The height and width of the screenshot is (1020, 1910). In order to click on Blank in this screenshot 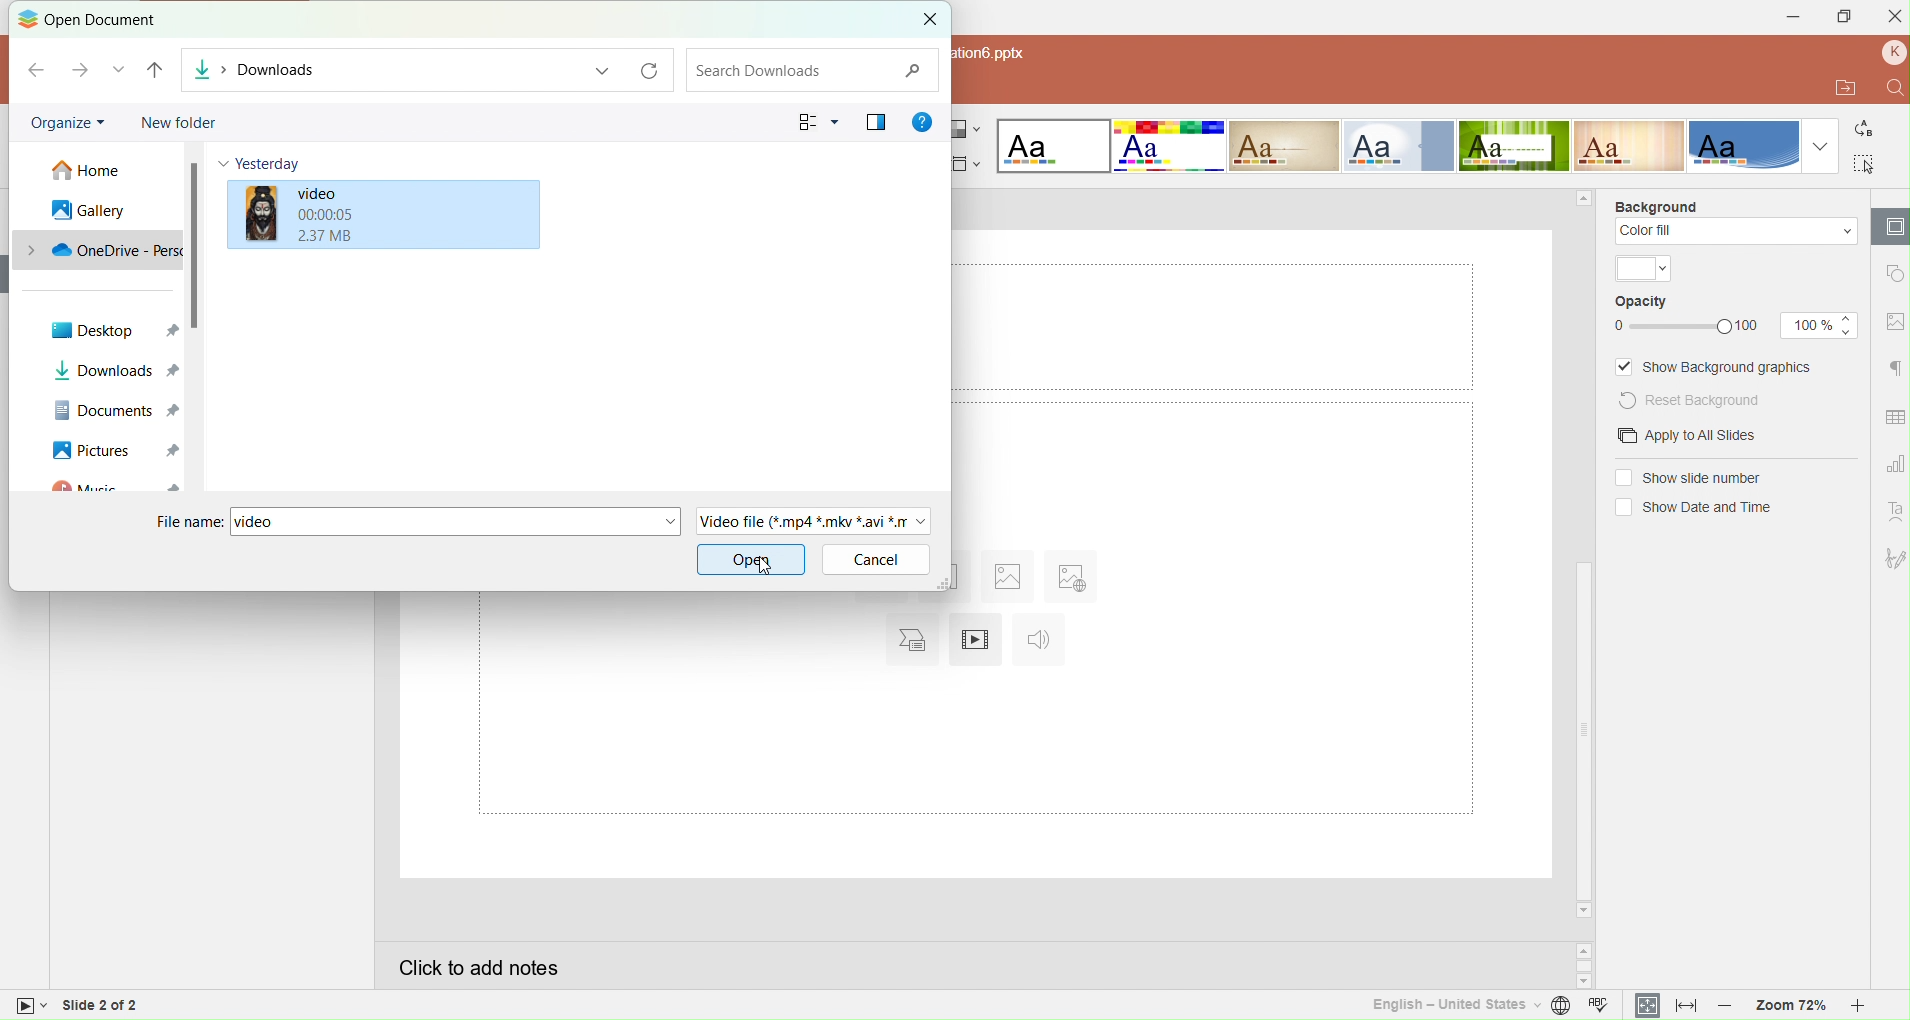, I will do `click(1053, 146)`.